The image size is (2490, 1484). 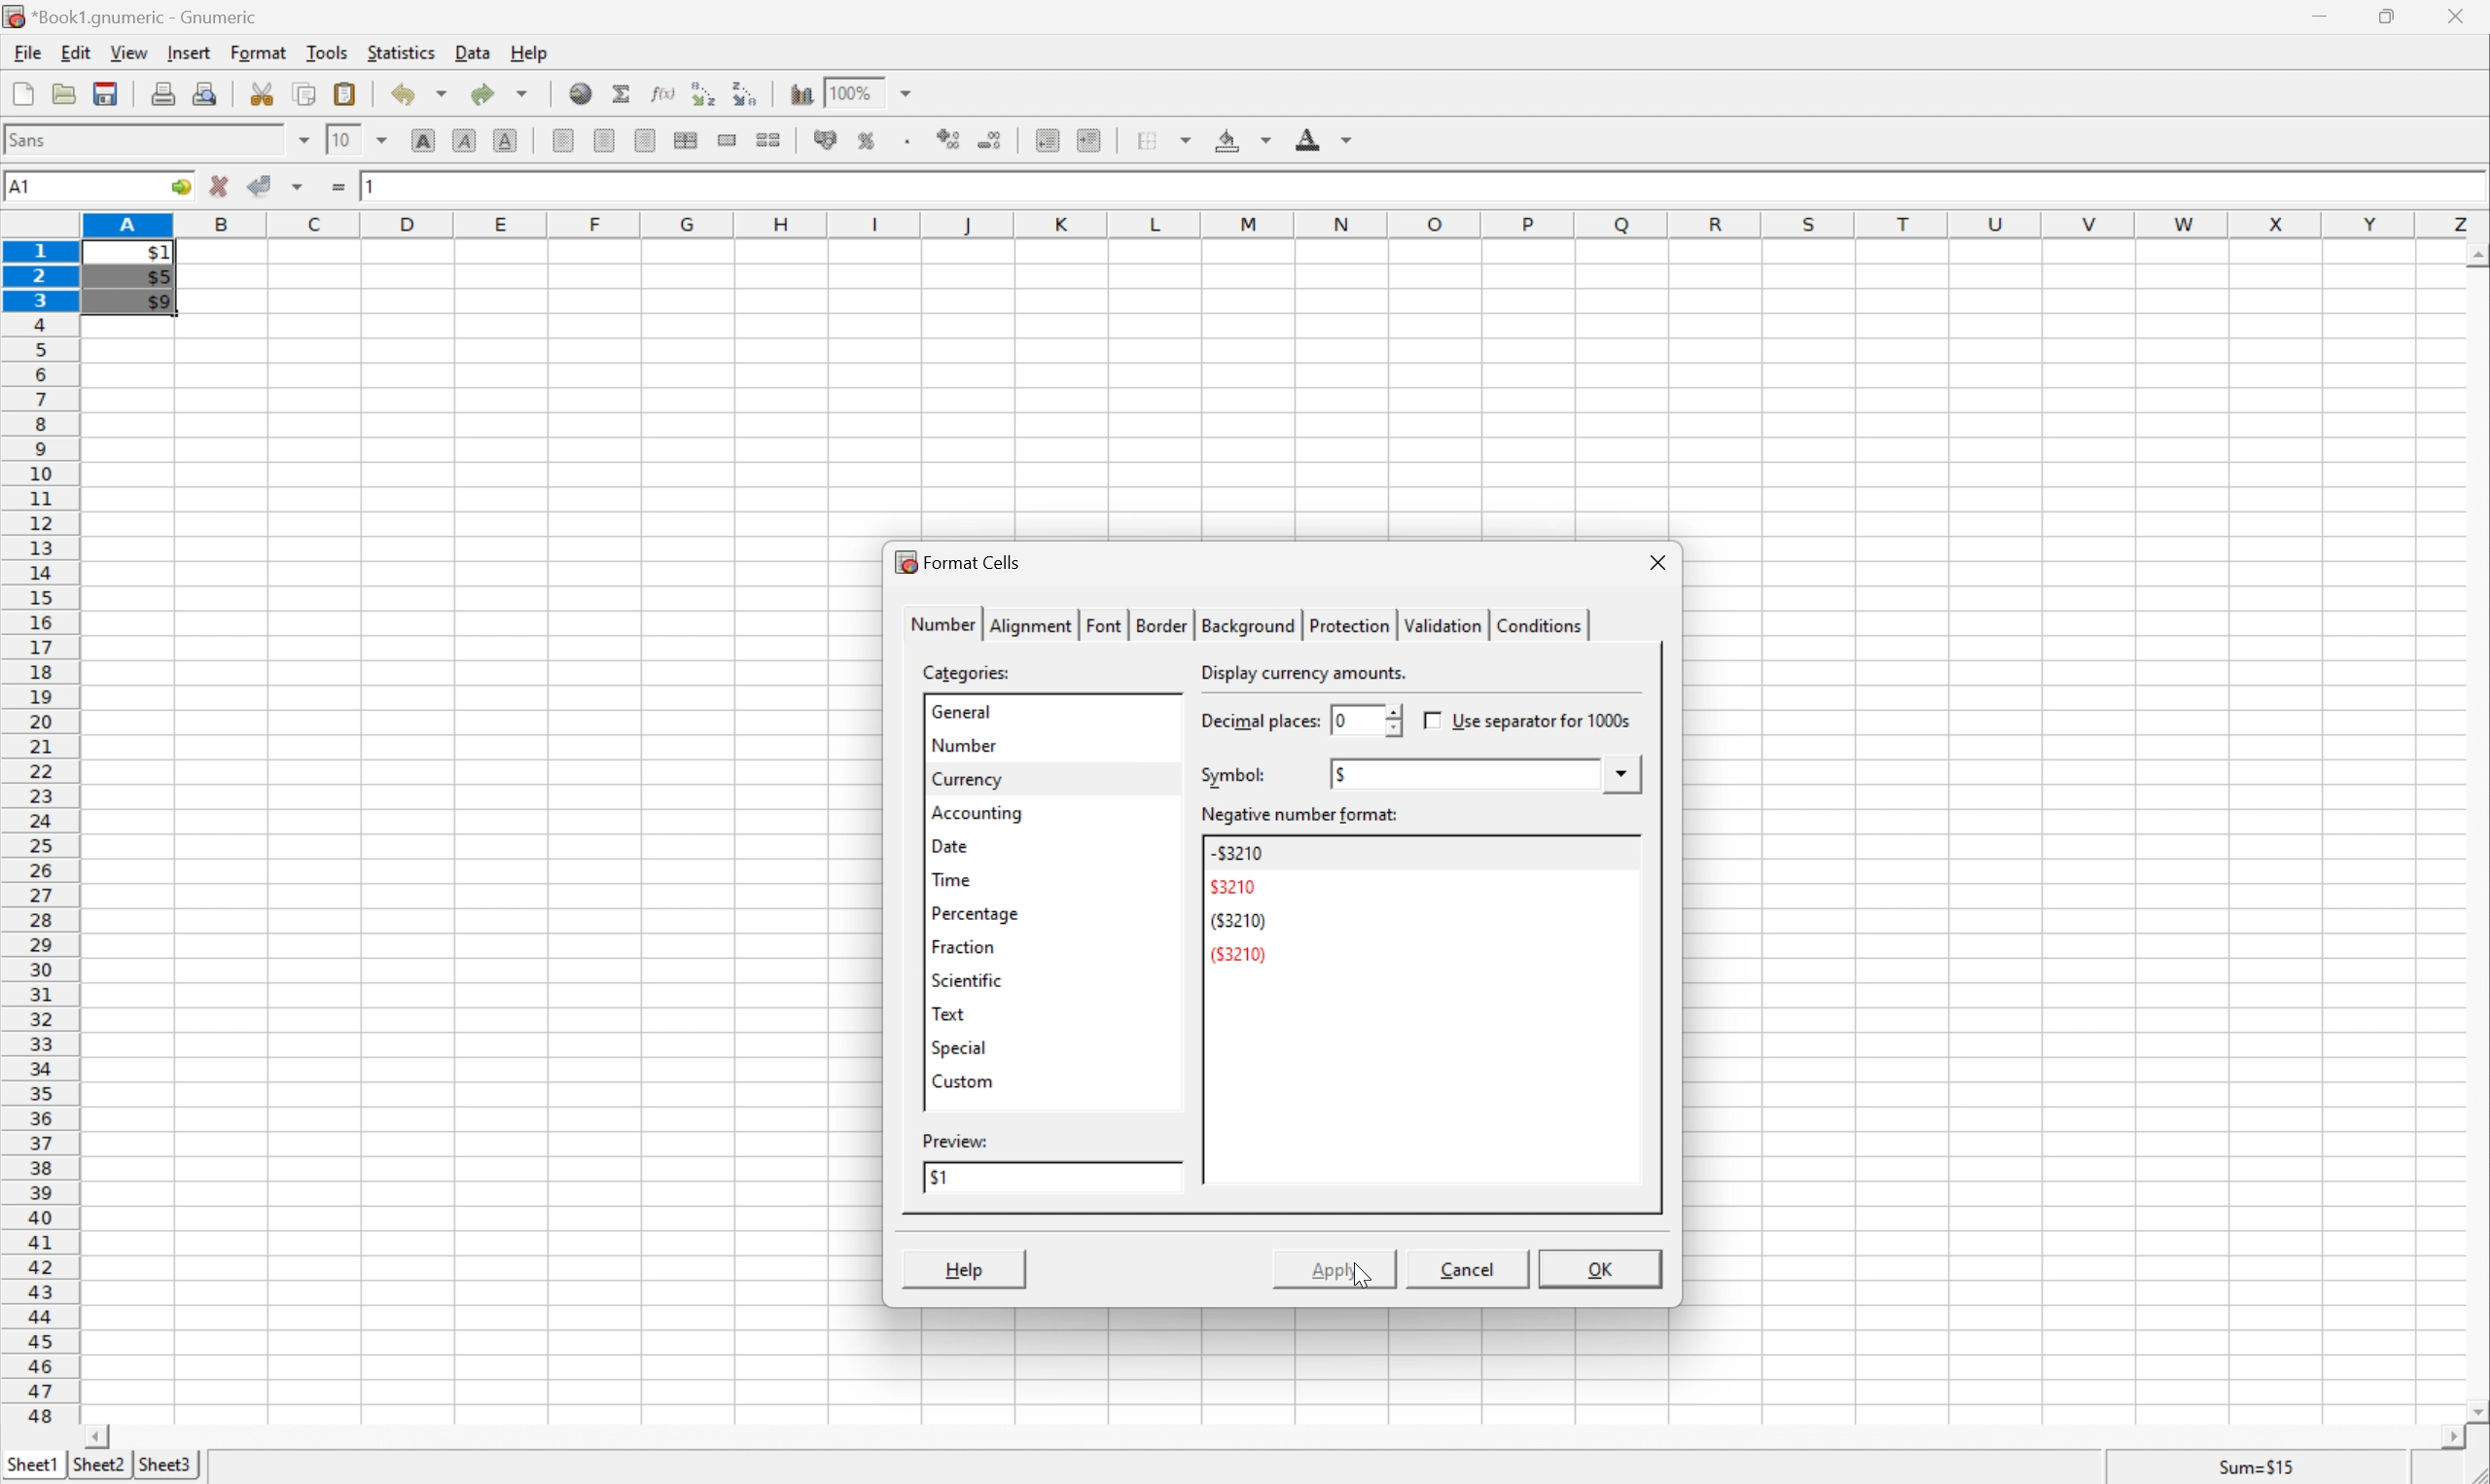 I want to click on categories, so click(x=970, y=672).